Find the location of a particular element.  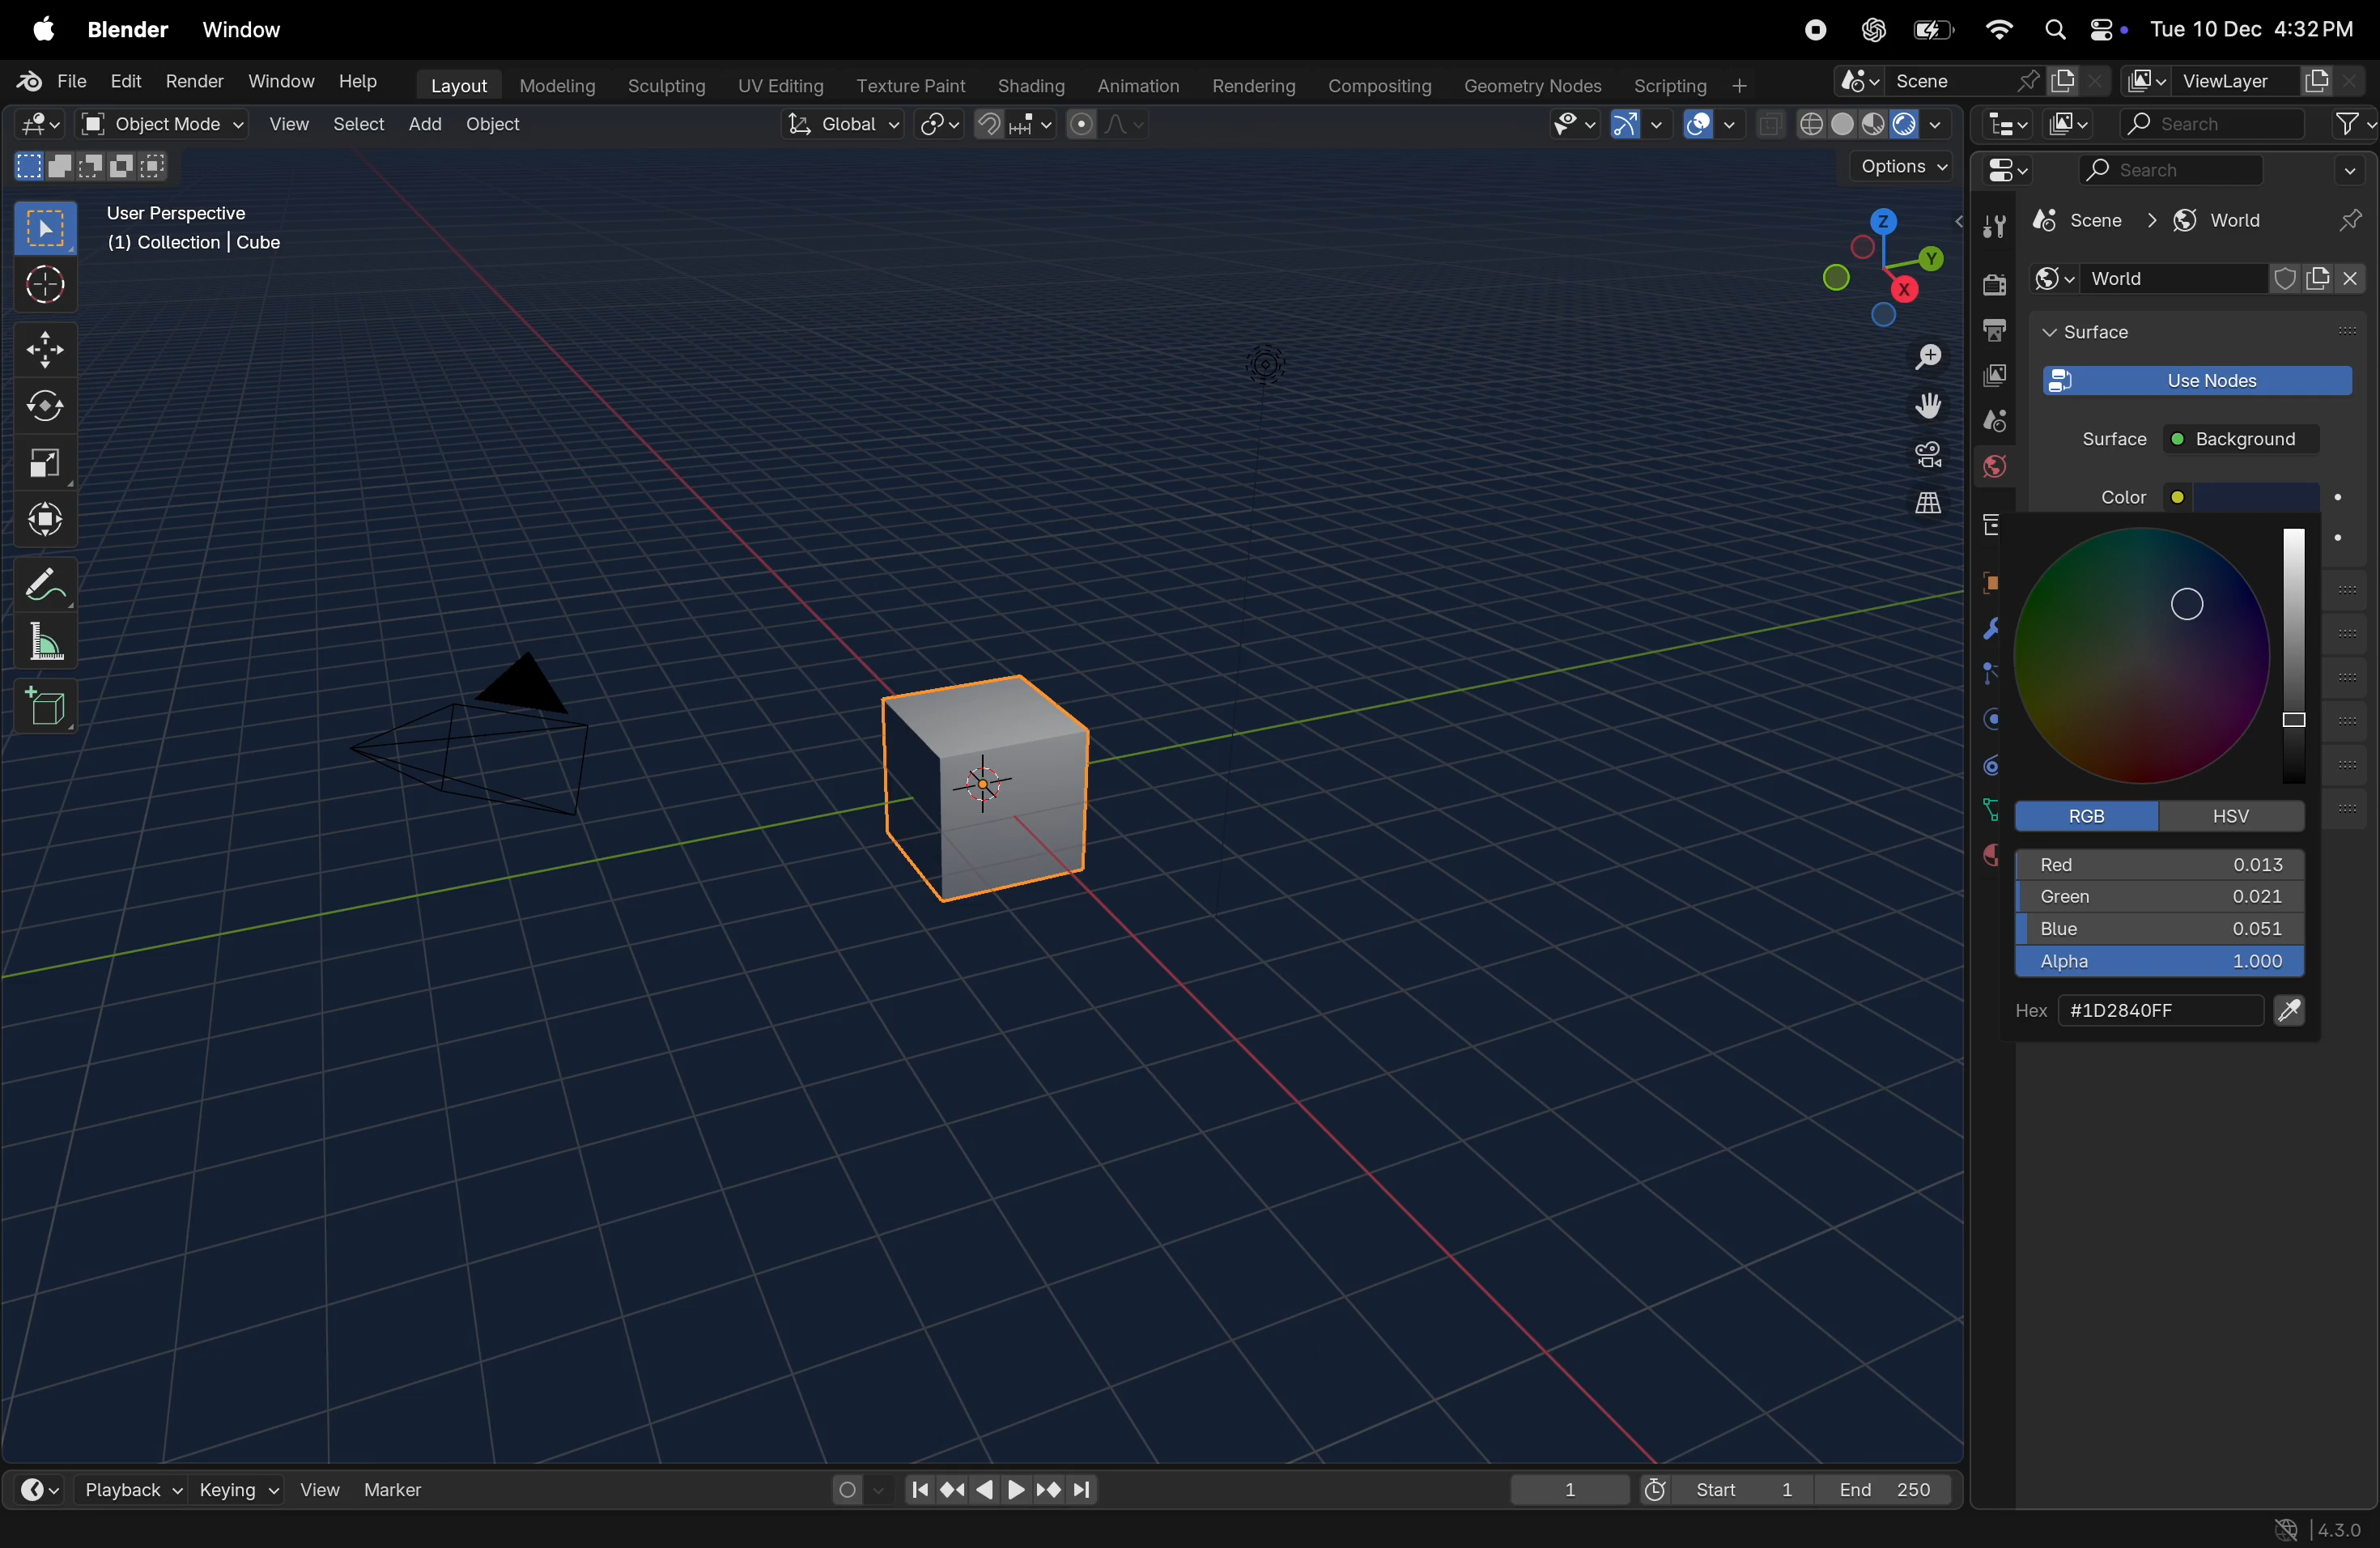

zoom is located at coordinates (1916, 356).